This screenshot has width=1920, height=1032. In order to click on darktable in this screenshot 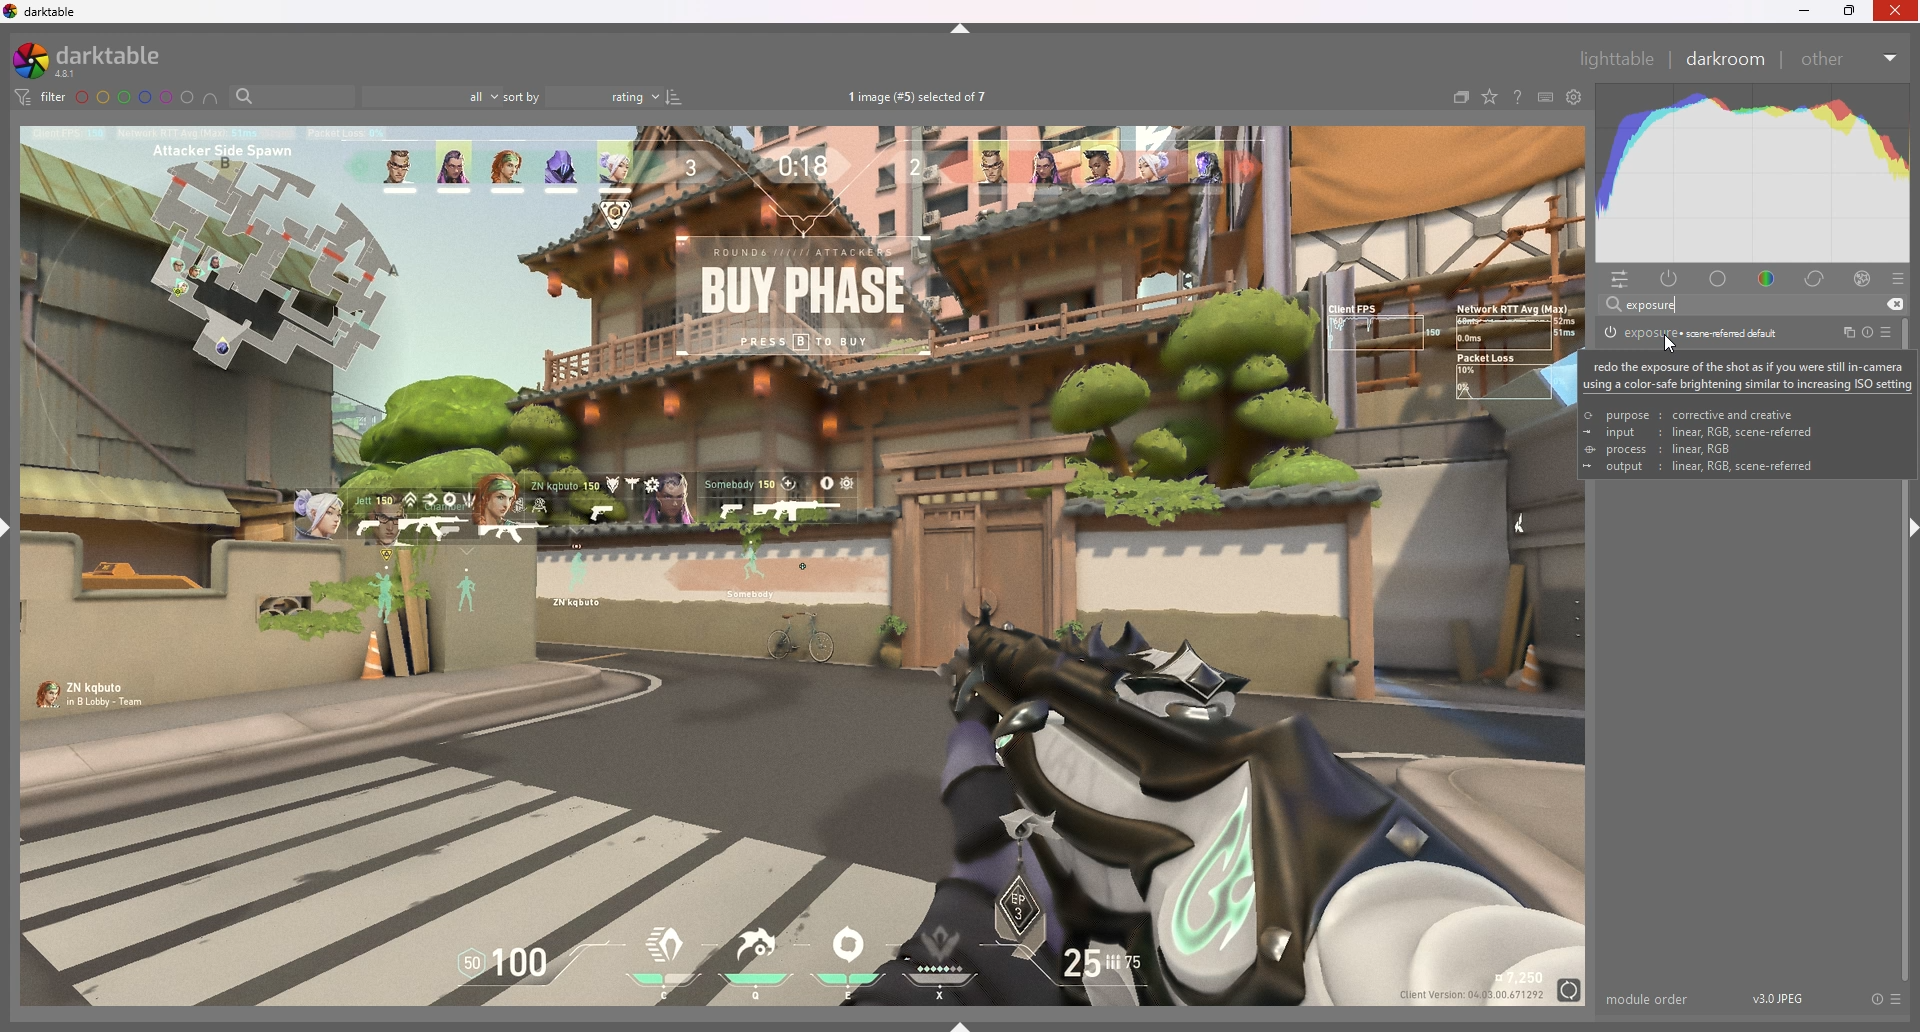, I will do `click(44, 12)`.